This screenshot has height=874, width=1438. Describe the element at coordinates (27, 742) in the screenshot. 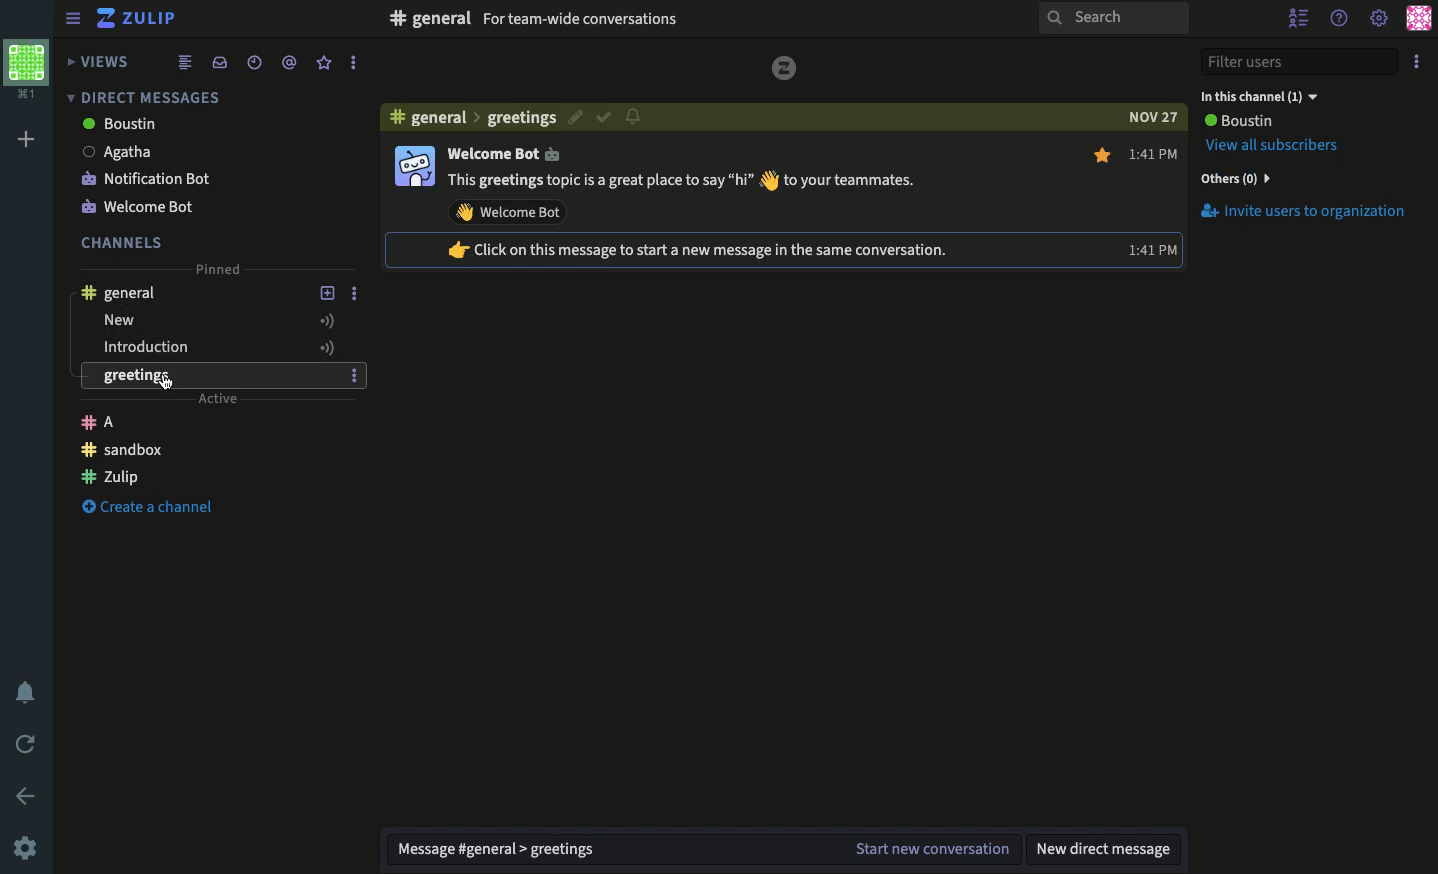

I see `Refresh` at that location.